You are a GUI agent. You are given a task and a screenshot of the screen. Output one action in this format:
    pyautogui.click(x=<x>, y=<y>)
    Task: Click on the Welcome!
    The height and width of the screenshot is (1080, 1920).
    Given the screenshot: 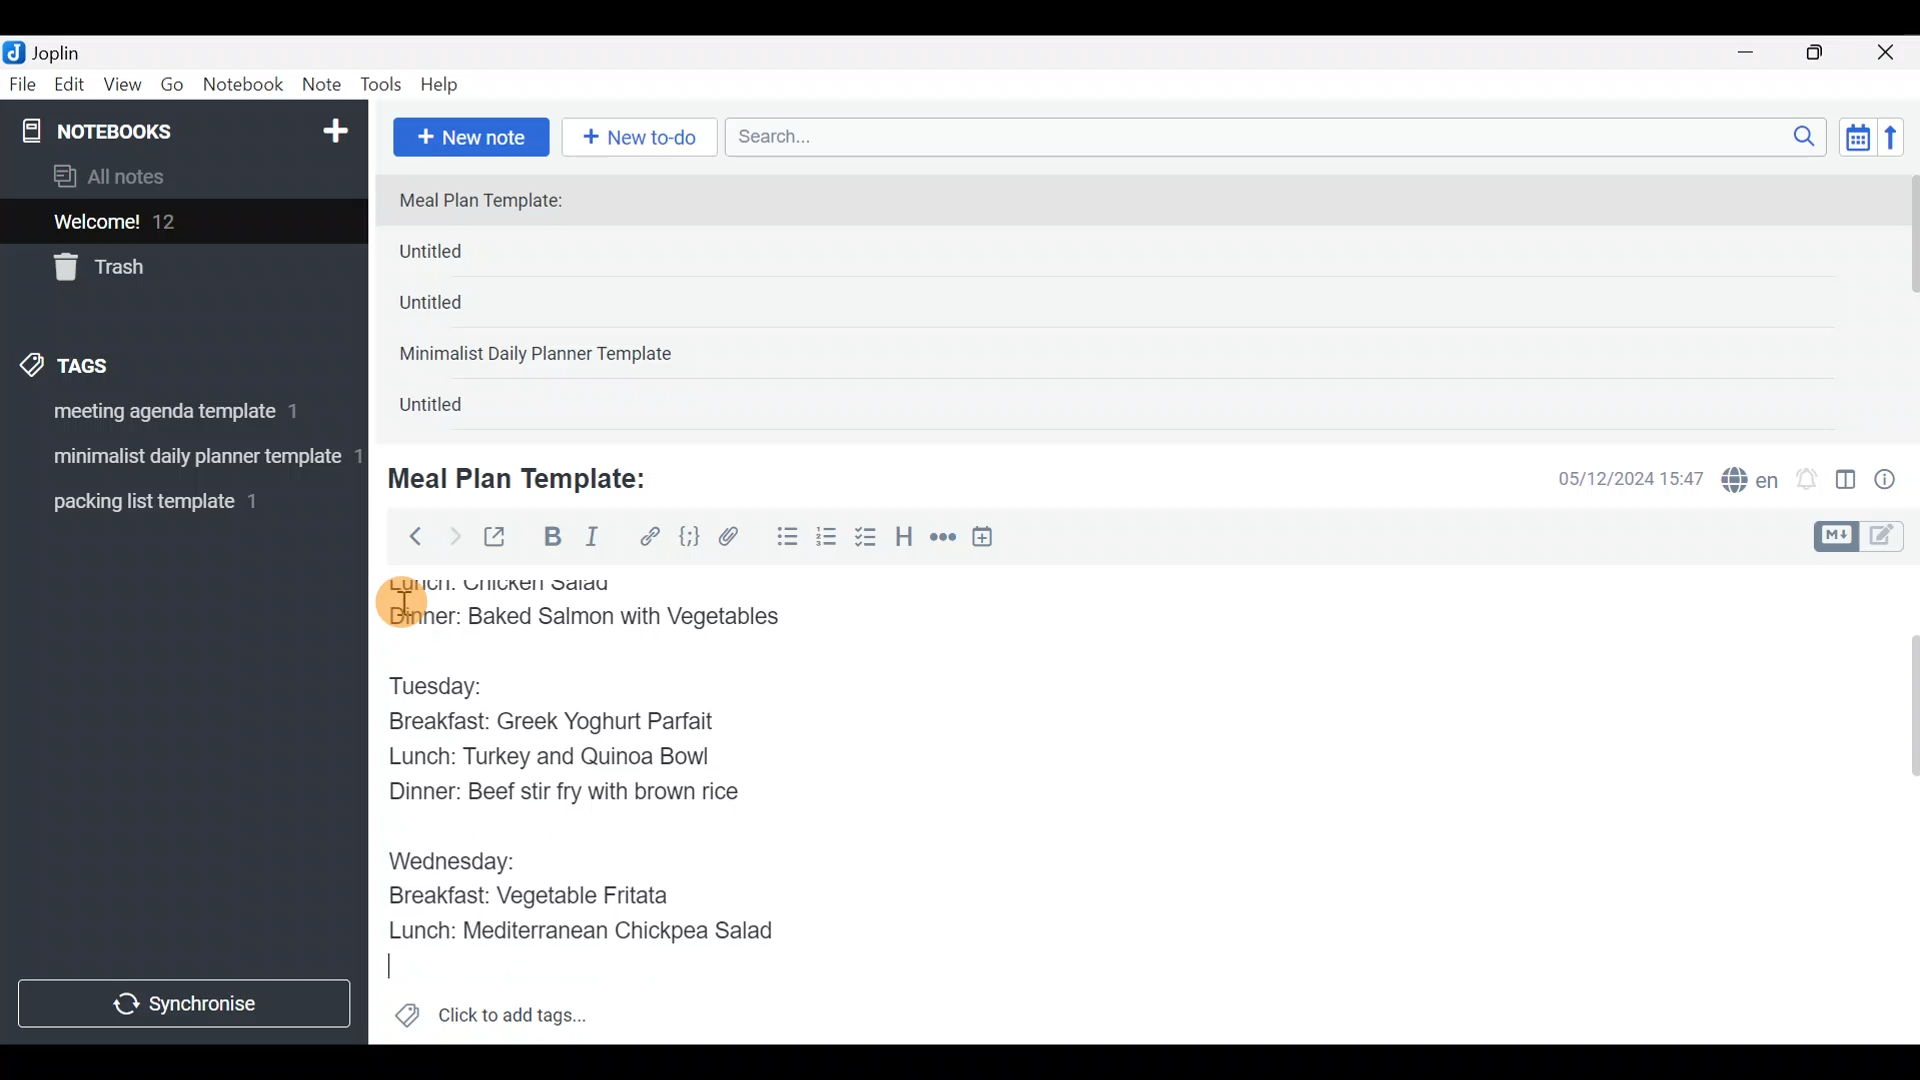 What is the action you would take?
    pyautogui.click(x=181, y=223)
    